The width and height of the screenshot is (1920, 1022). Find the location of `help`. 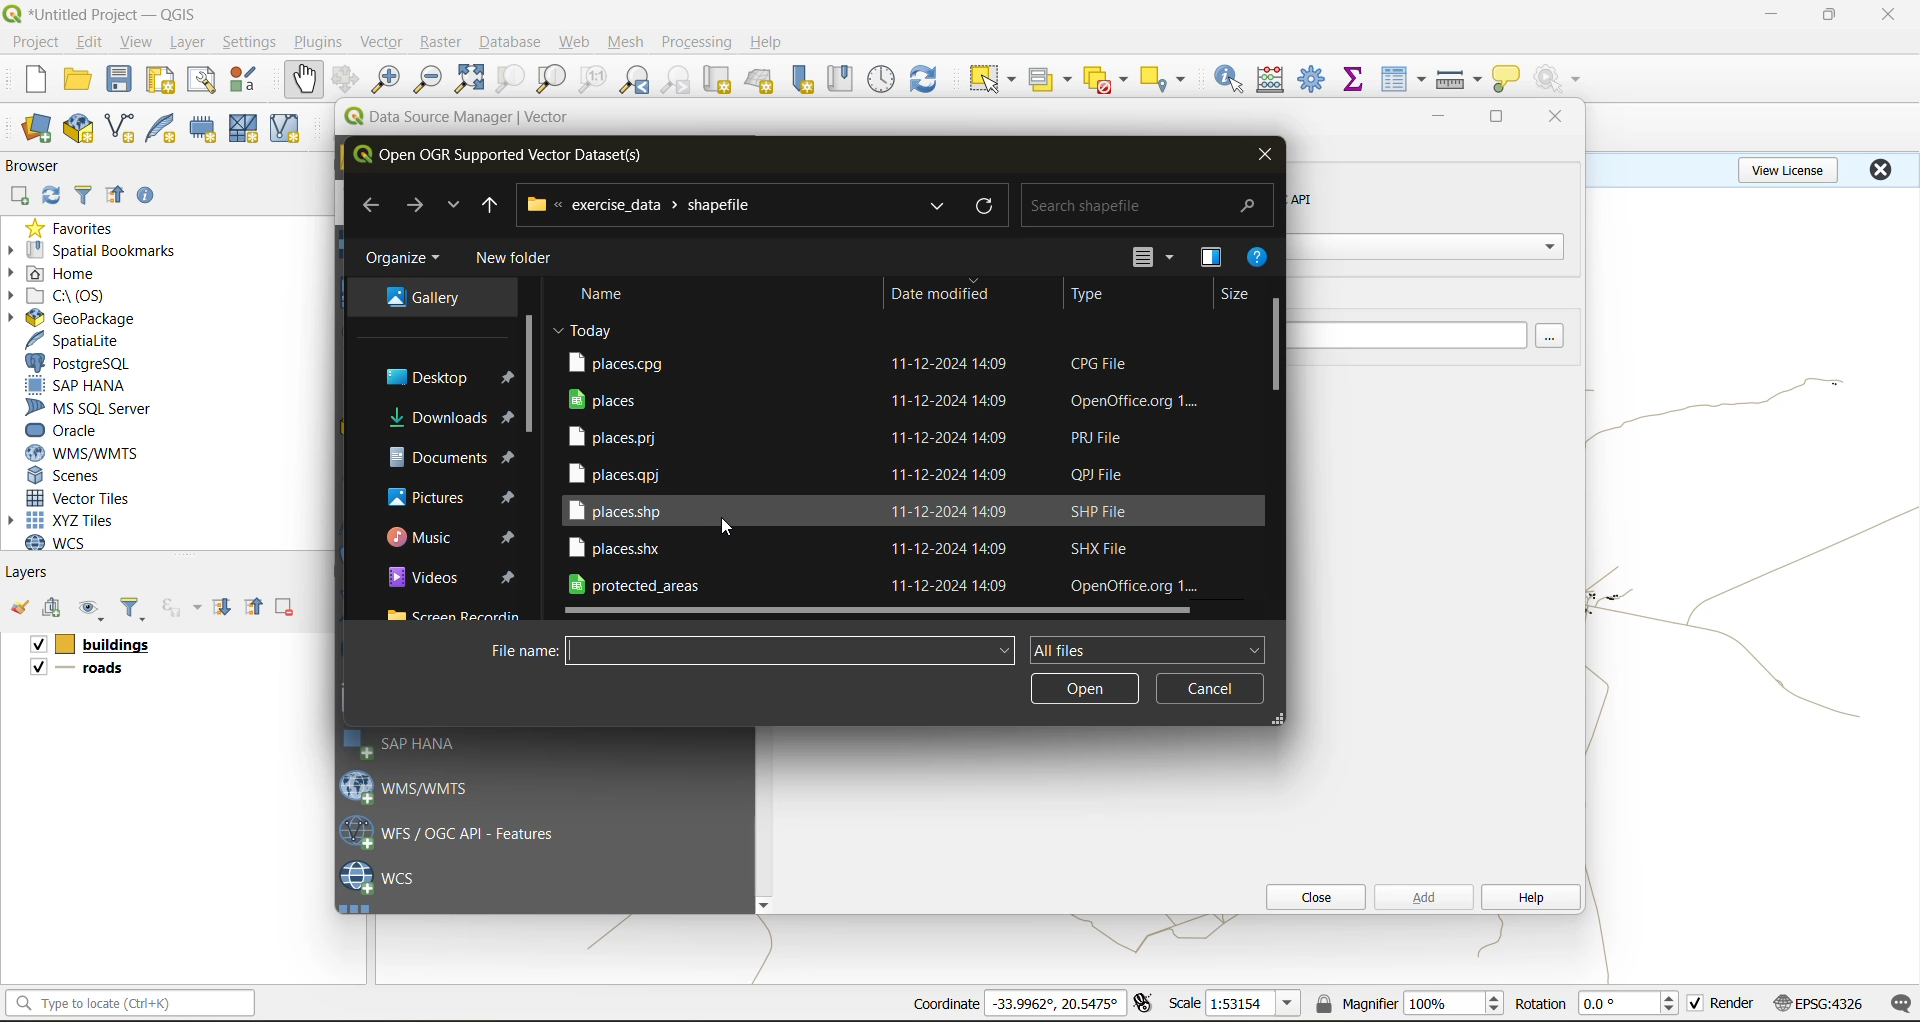

help is located at coordinates (1259, 260).